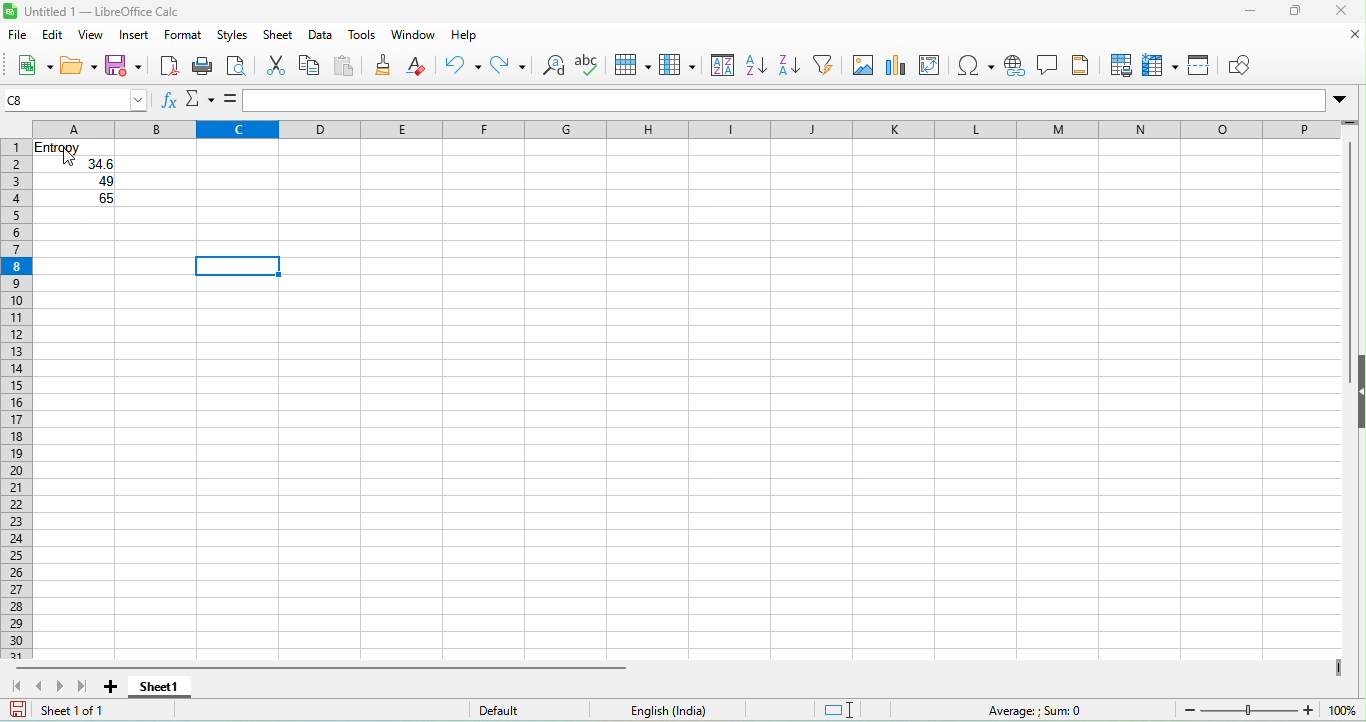 This screenshot has width=1366, height=722. What do you see at coordinates (106, 181) in the screenshot?
I see `49` at bounding box center [106, 181].